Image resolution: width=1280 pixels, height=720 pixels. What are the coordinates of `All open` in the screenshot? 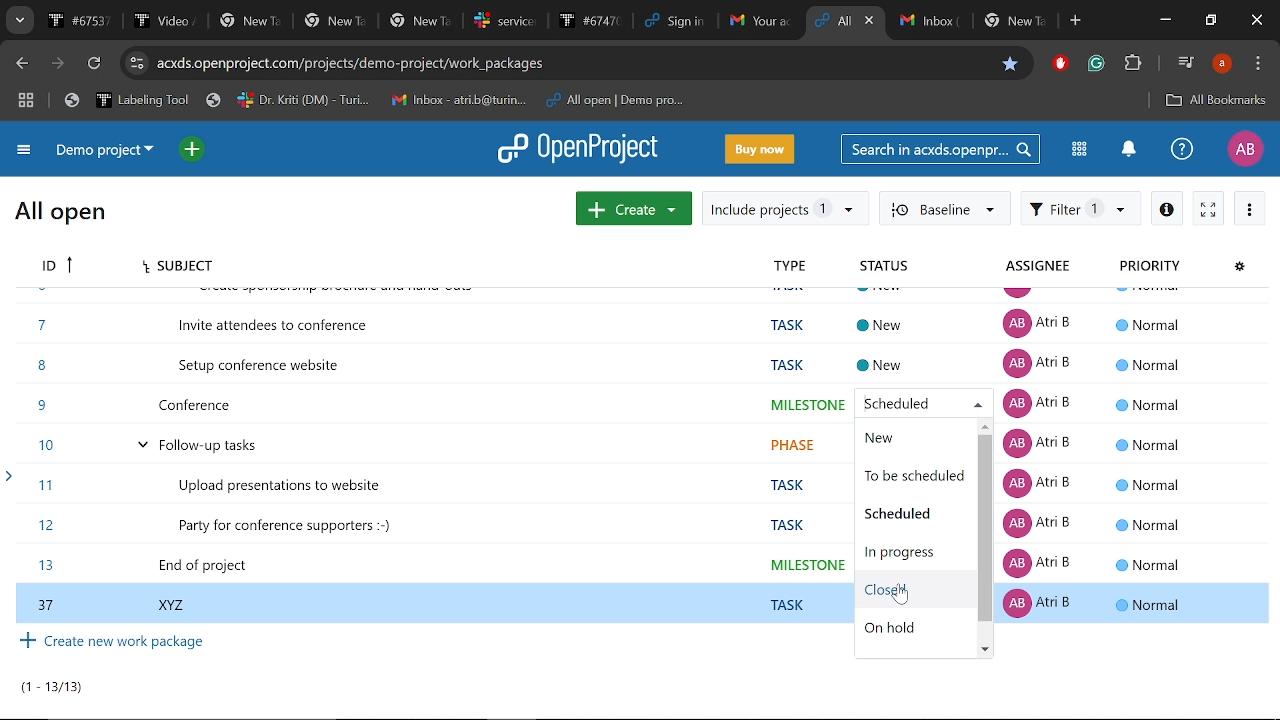 It's located at (62, 209).